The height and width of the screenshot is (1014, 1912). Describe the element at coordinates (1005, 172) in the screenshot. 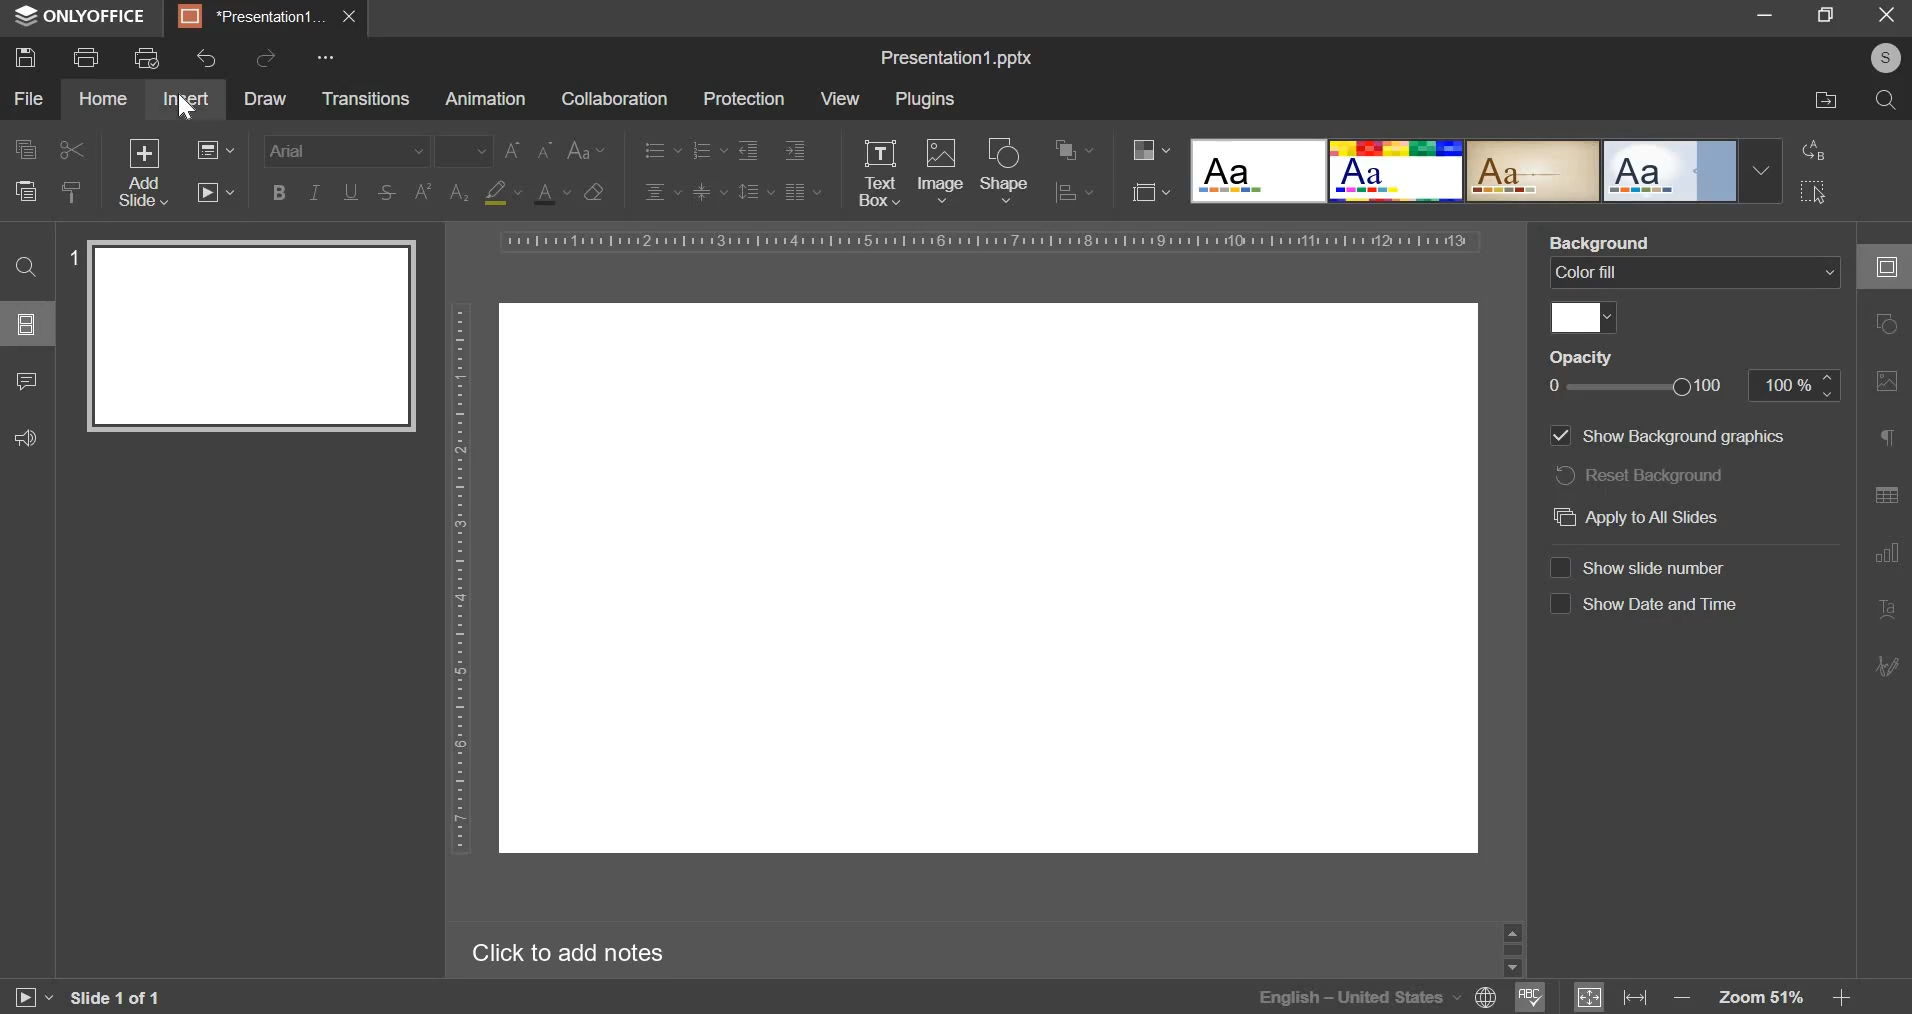

I see `shape` at that location.